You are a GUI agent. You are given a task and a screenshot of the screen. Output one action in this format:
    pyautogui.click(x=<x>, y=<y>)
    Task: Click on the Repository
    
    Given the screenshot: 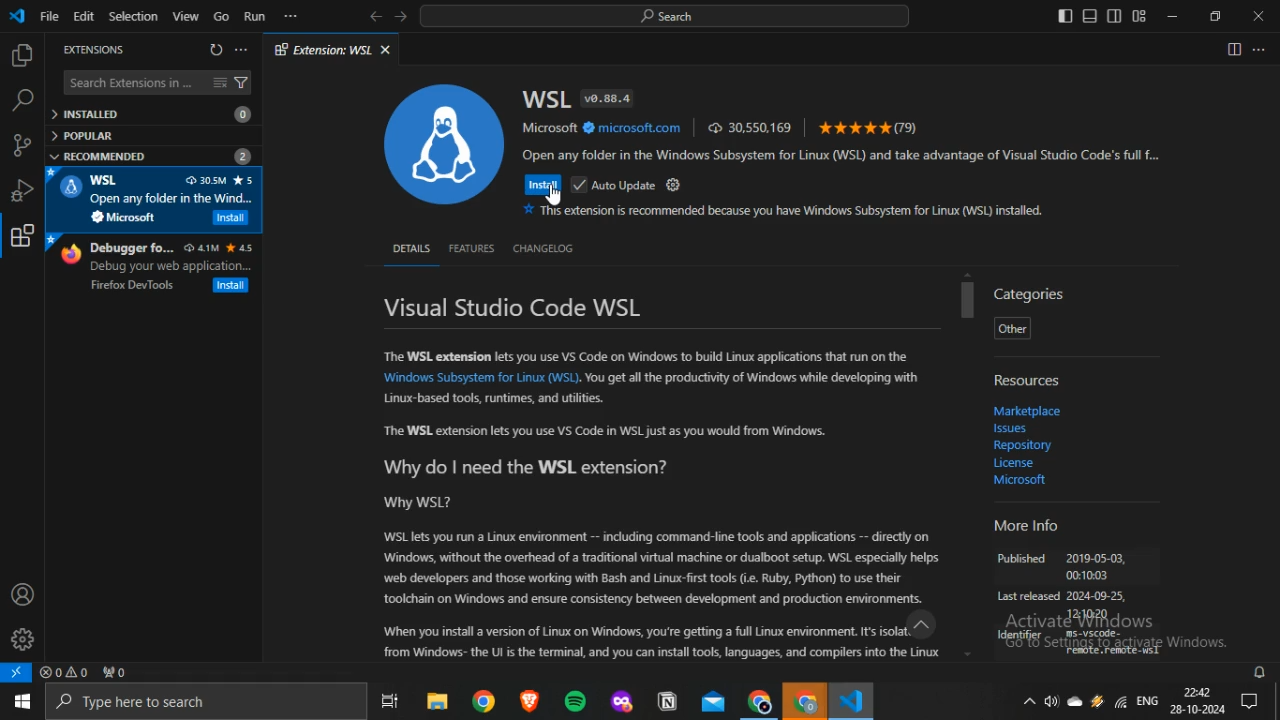 What is the action you would take?
    pyautogui.click(x=1023, y=446)
    